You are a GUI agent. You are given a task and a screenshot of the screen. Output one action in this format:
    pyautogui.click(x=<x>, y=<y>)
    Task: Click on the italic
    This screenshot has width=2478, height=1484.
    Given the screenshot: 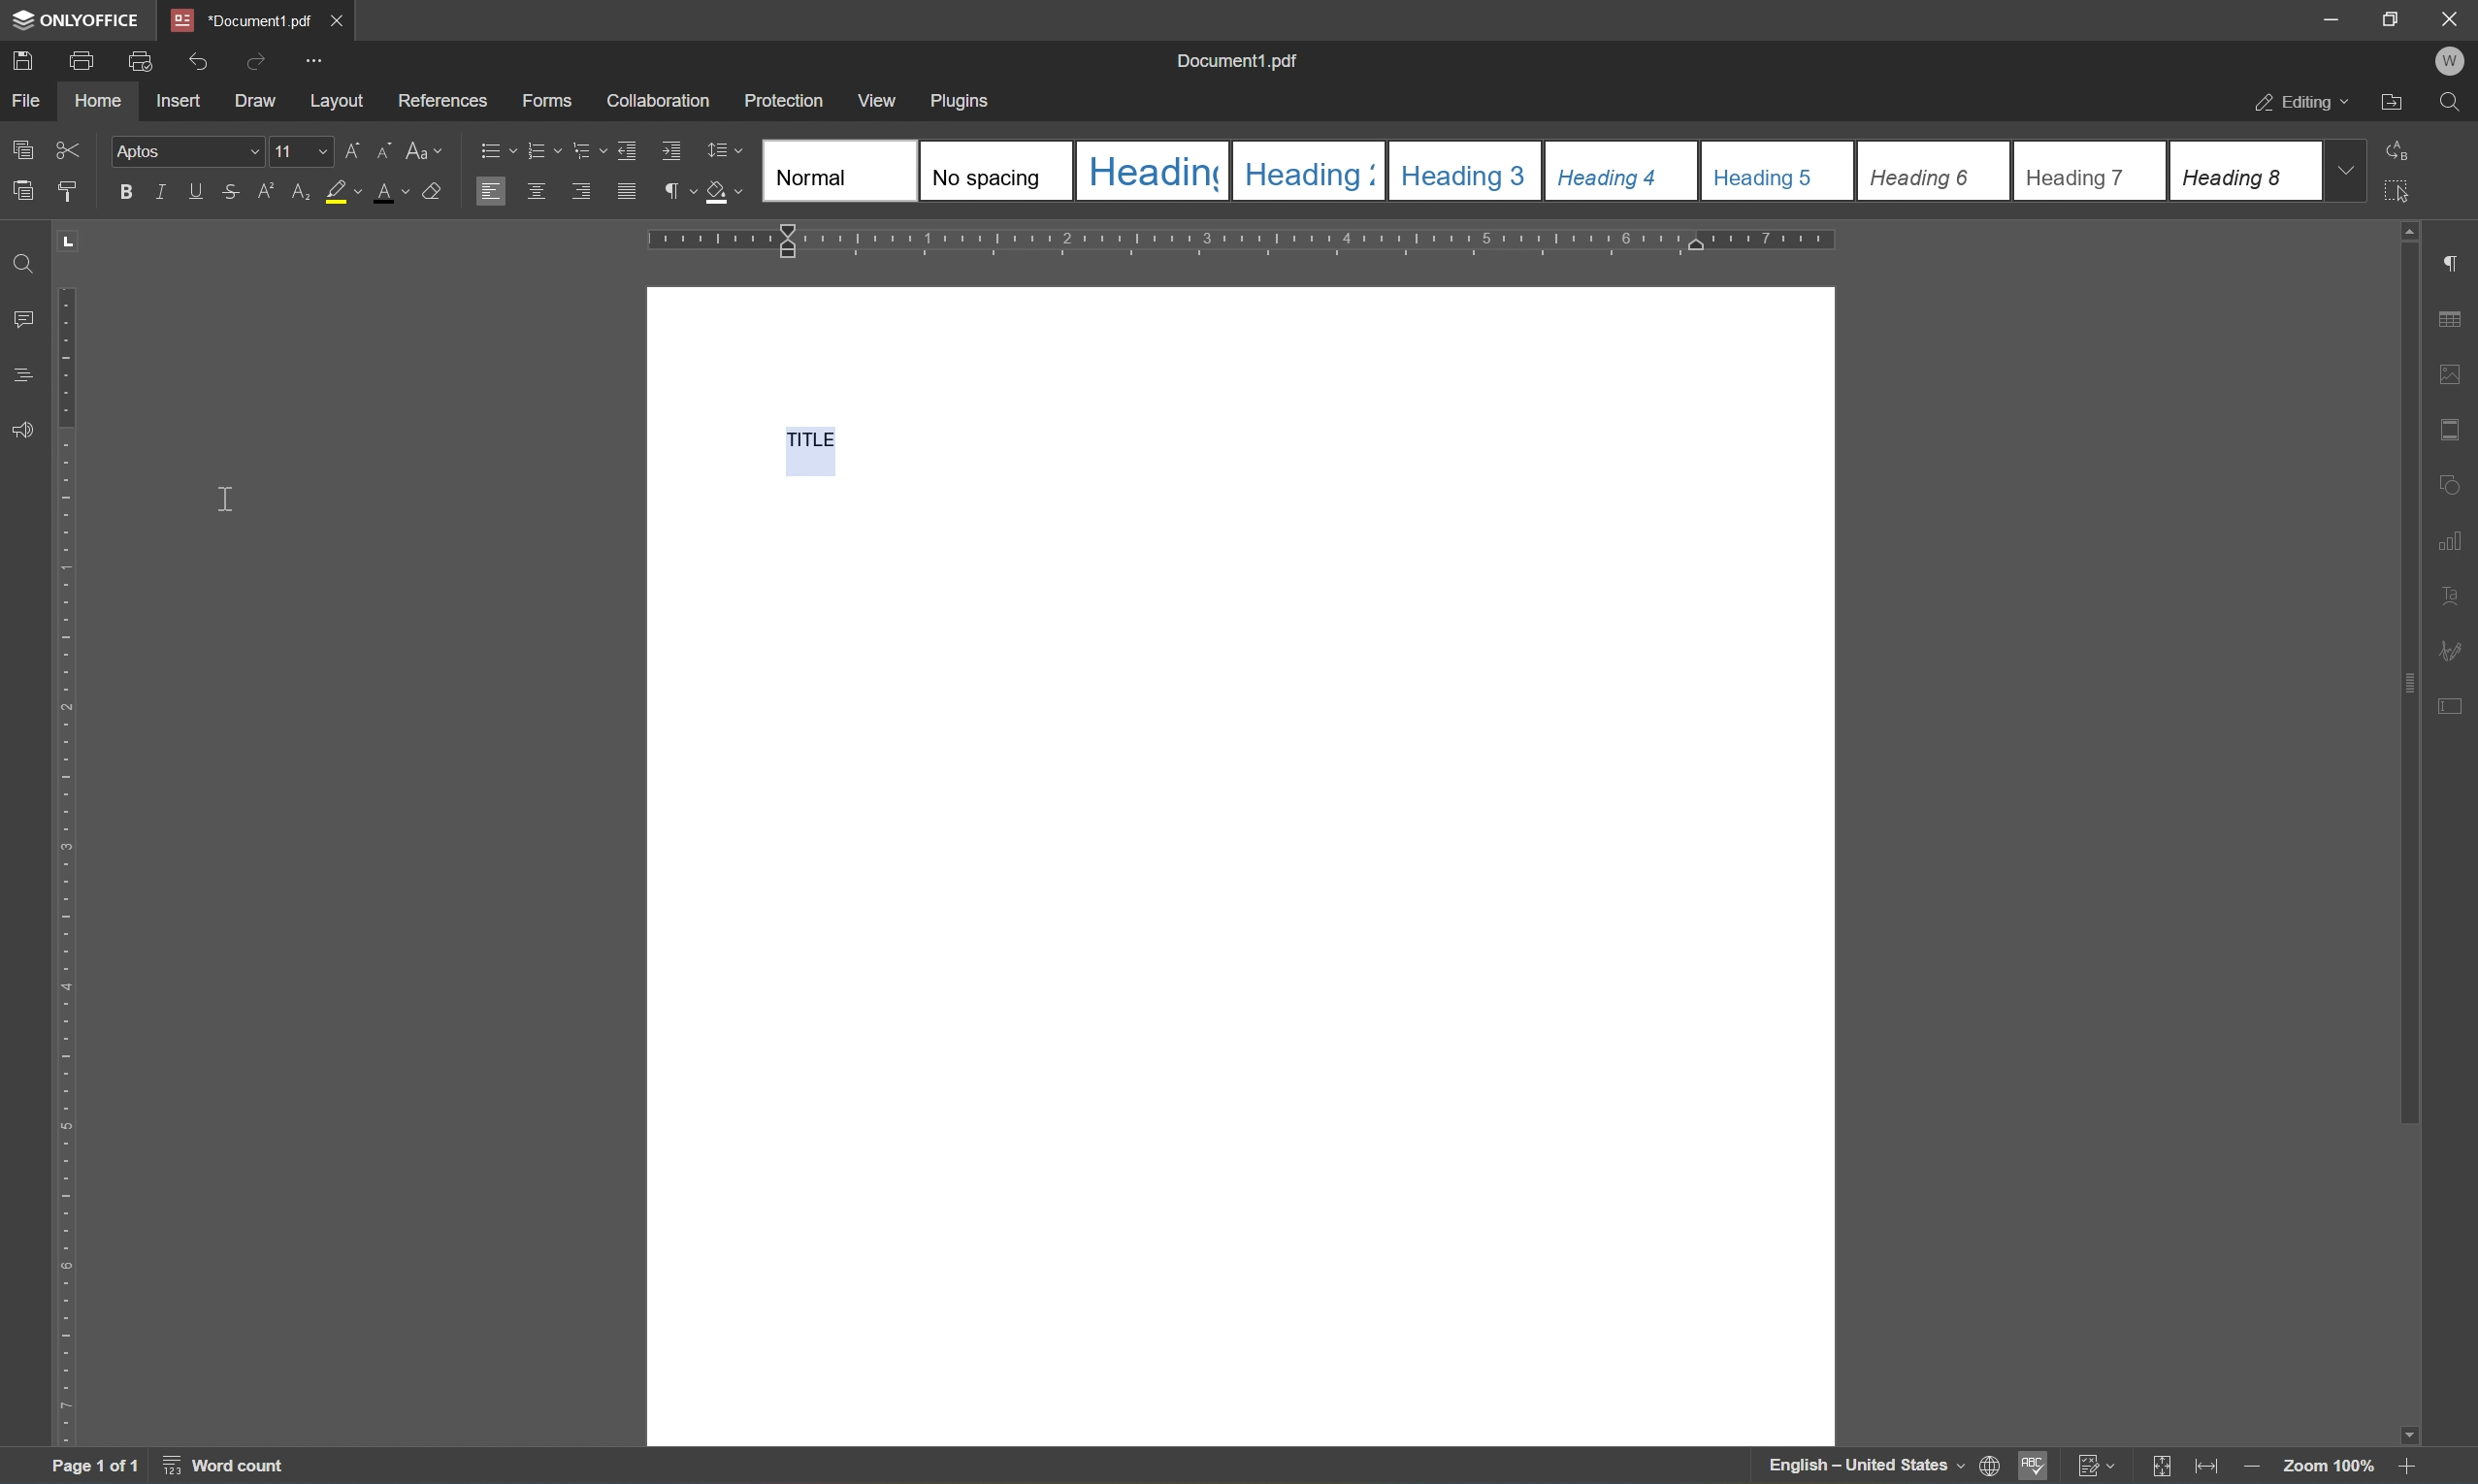 What is the action you would take?
    pyautogui.click(x=160, y=193)
    